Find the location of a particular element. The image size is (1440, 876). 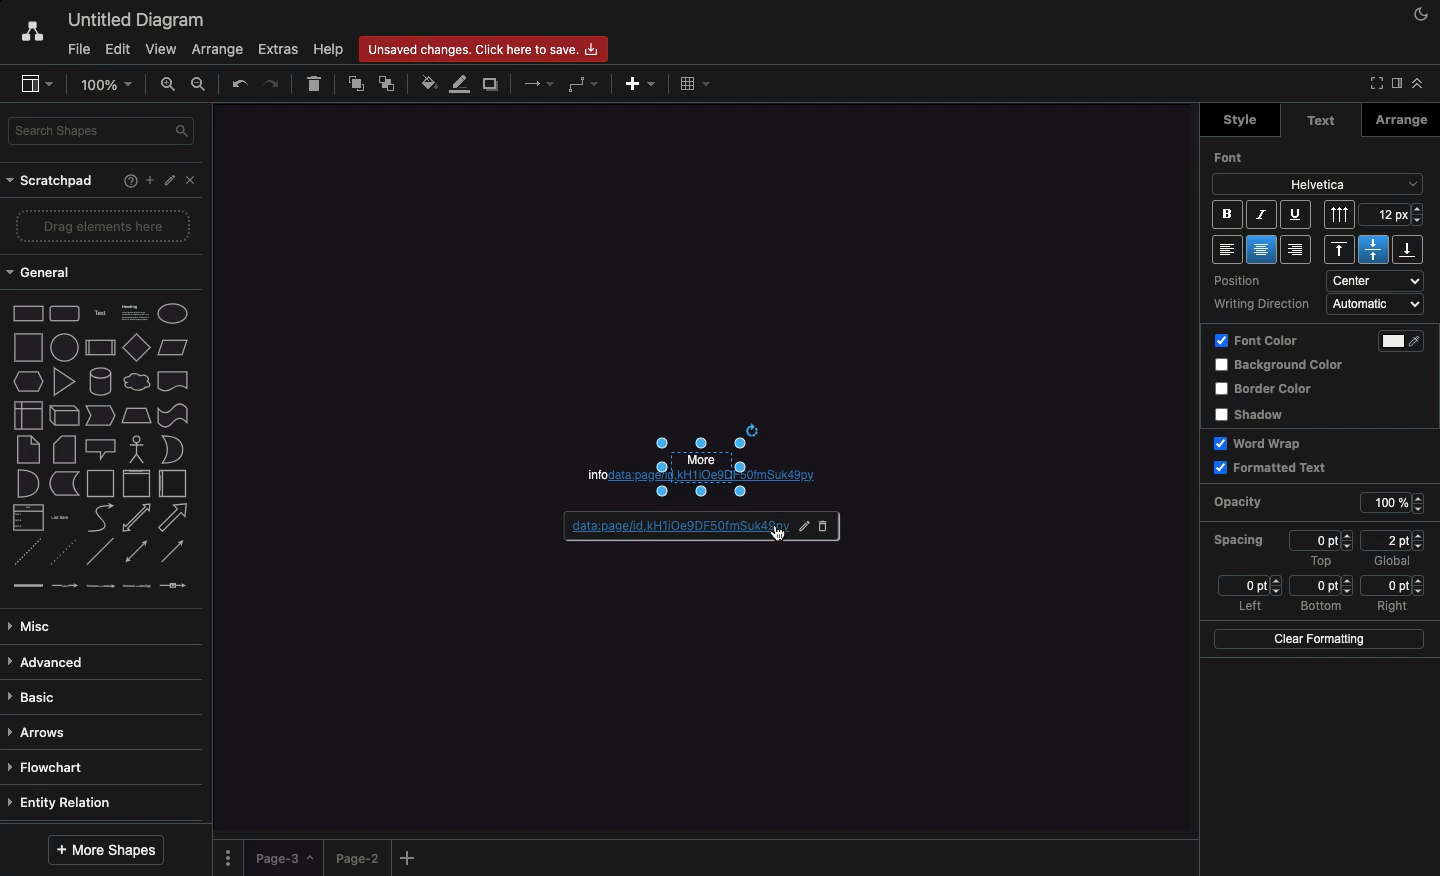

Entity relation is located at coordinates (63, 804).